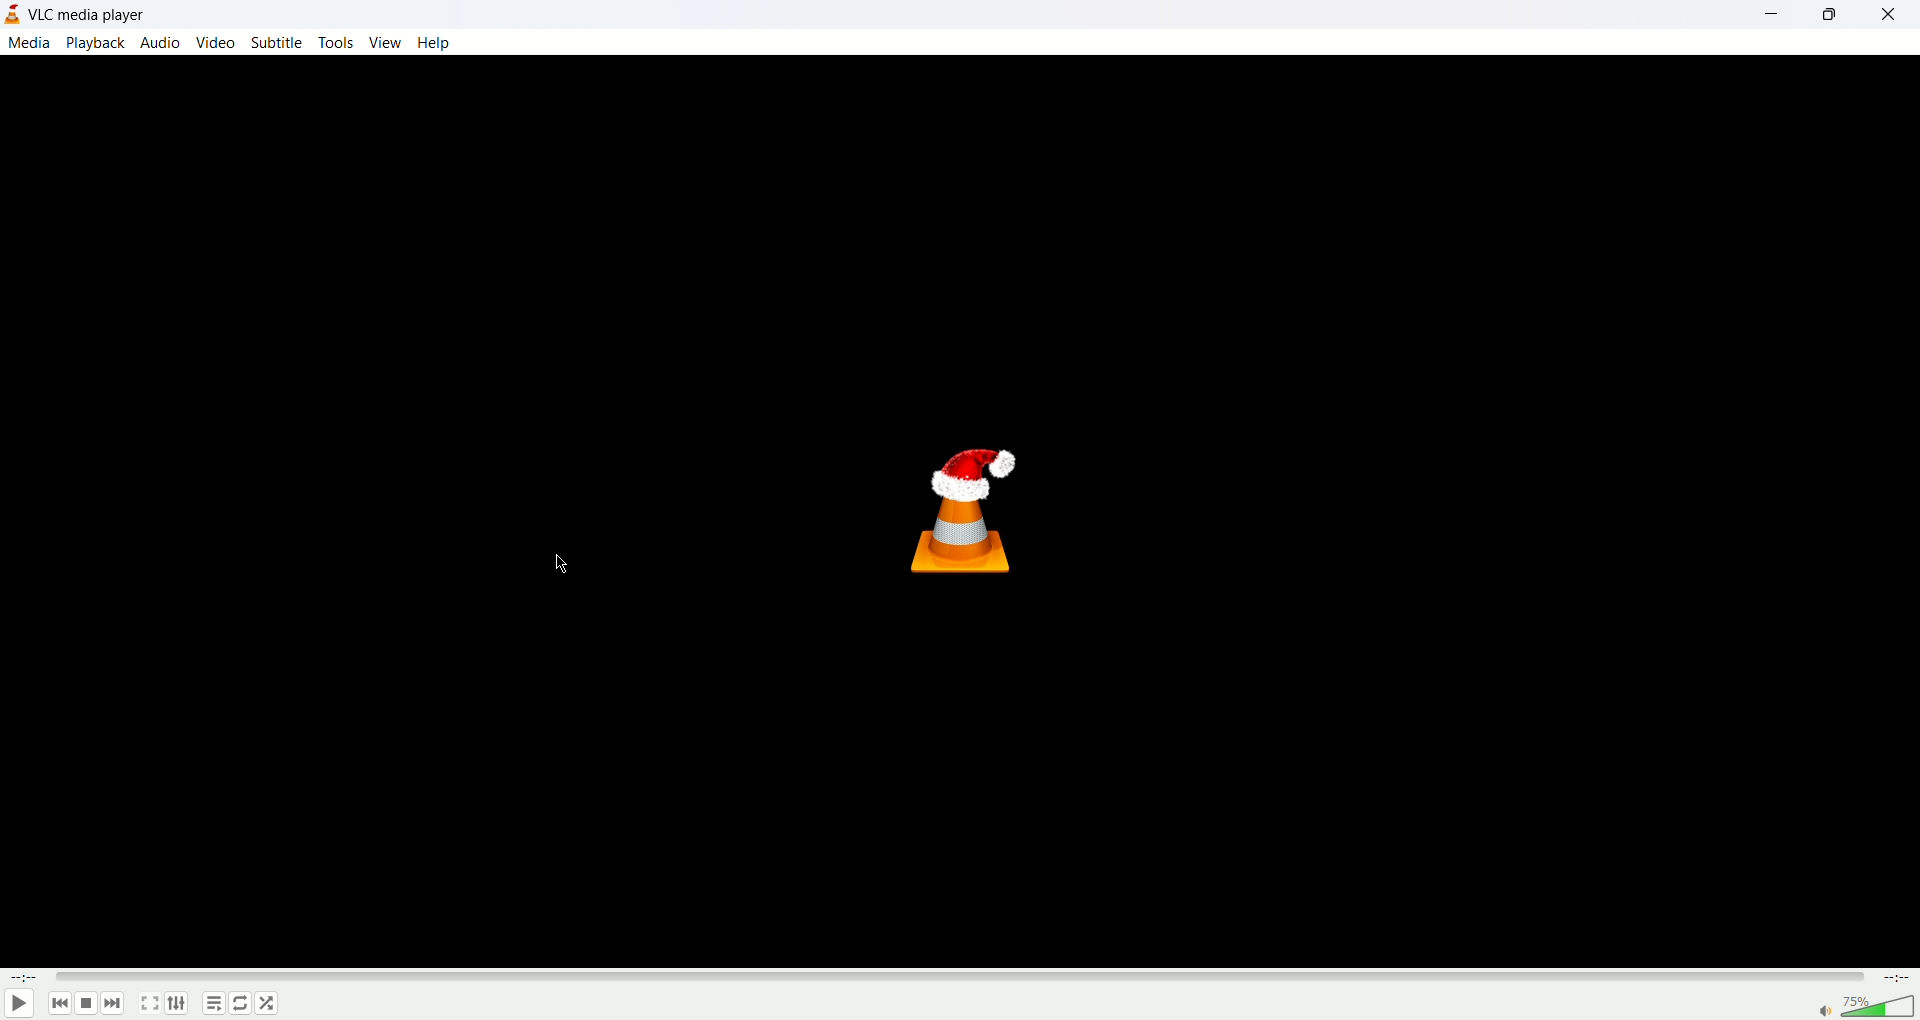 This screenshot has width=1920, height=1020. What do you see at coordinates (267, 1003) in the screenshot?
I see `random` at bounding box center [267, 1003].